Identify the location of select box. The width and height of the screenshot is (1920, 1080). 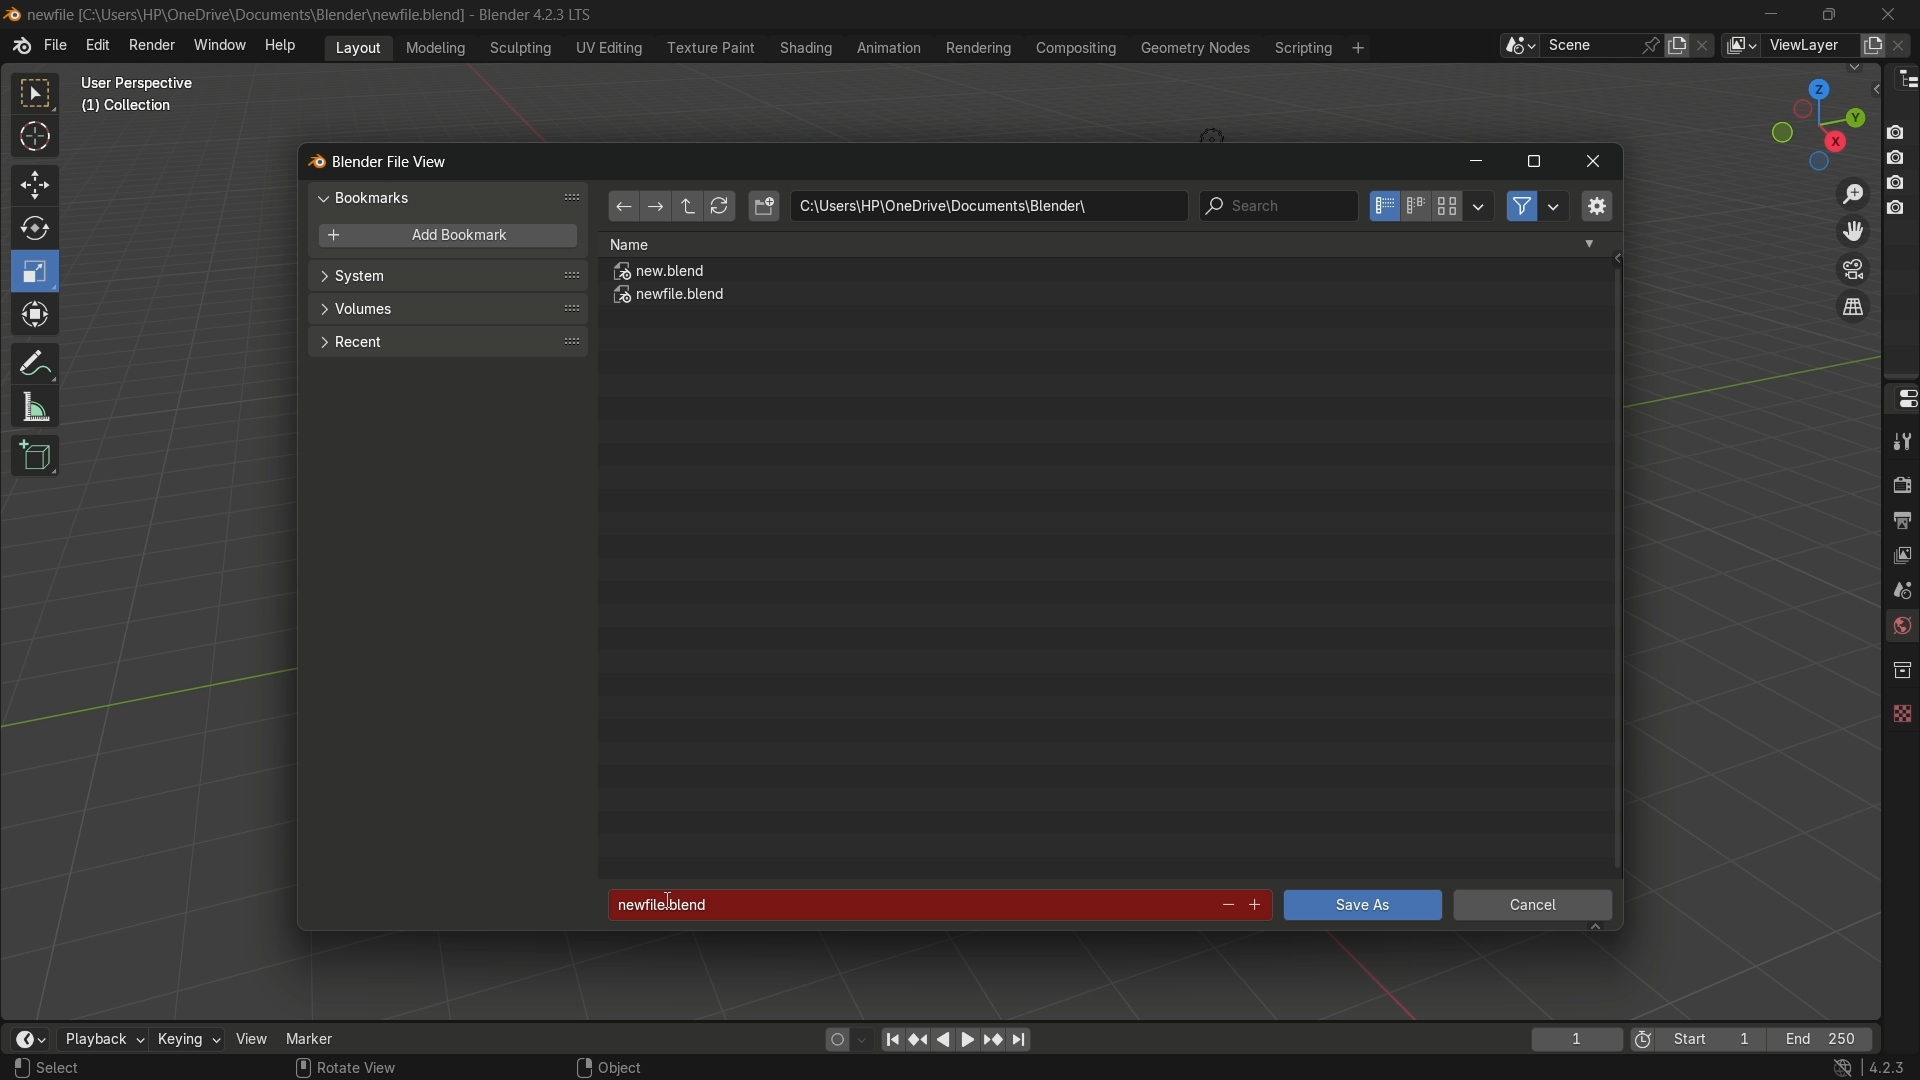
(37, 94).